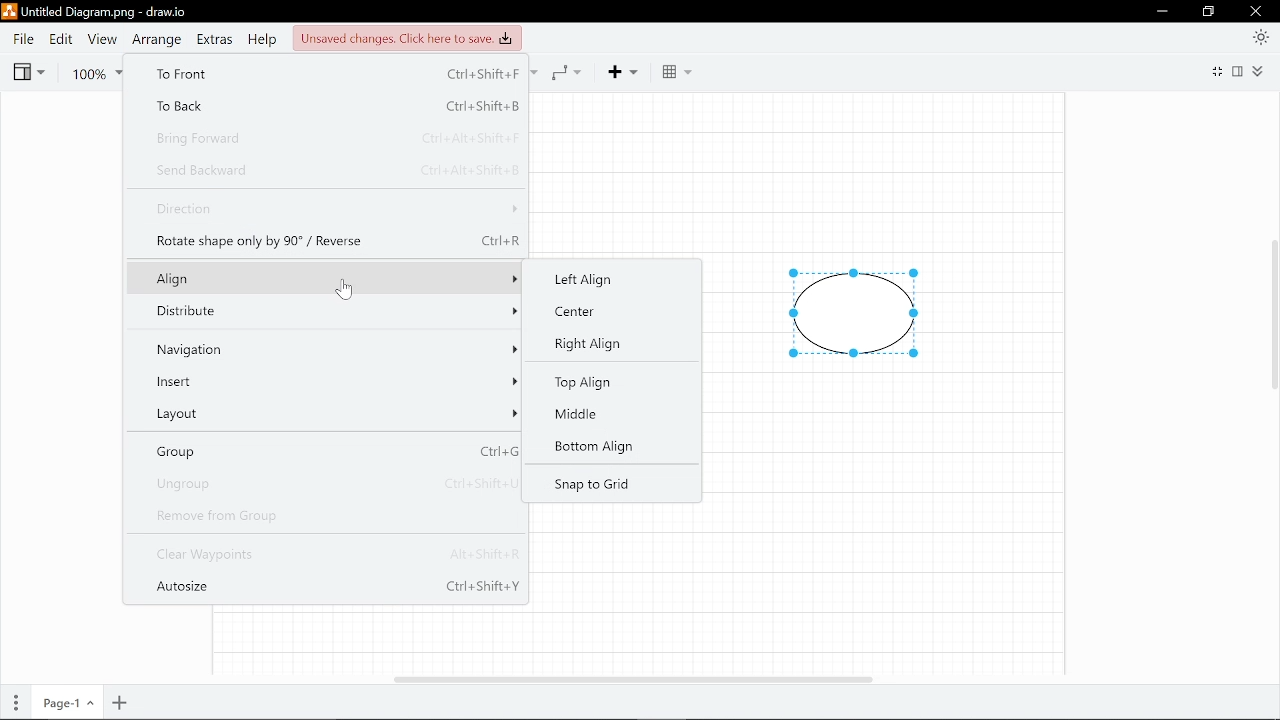 This screenshot has width=1280, height=720. I want to click on Left align, so click(608, 277).